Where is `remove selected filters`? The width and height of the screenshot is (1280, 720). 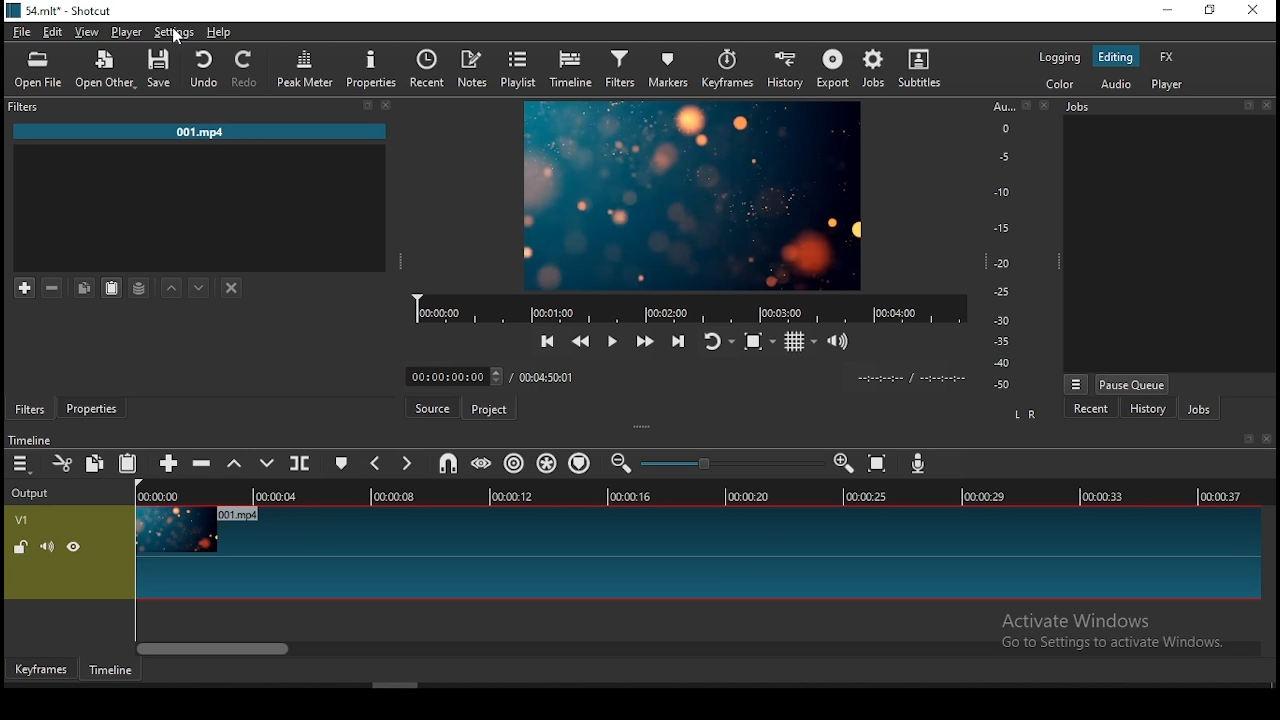
remove selected filters is located at coordinates (53, 288).